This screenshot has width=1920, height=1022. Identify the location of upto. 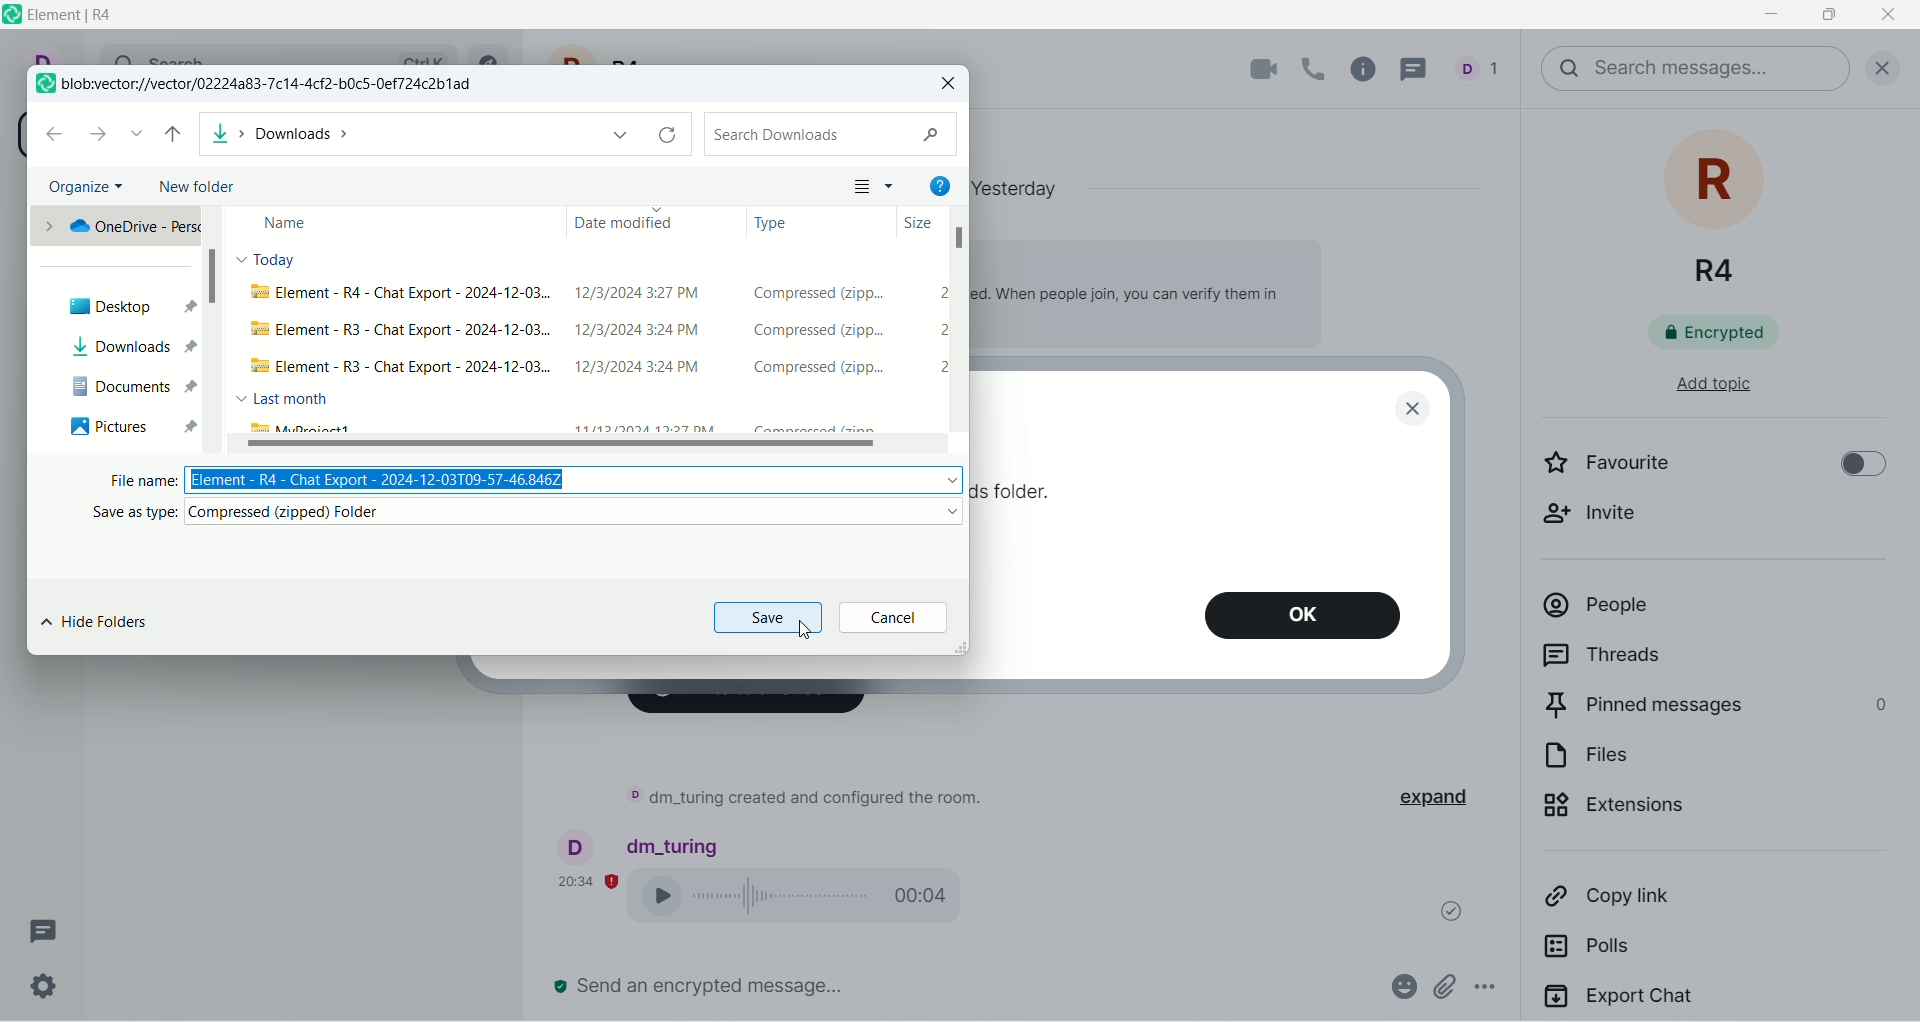
(178, 128).